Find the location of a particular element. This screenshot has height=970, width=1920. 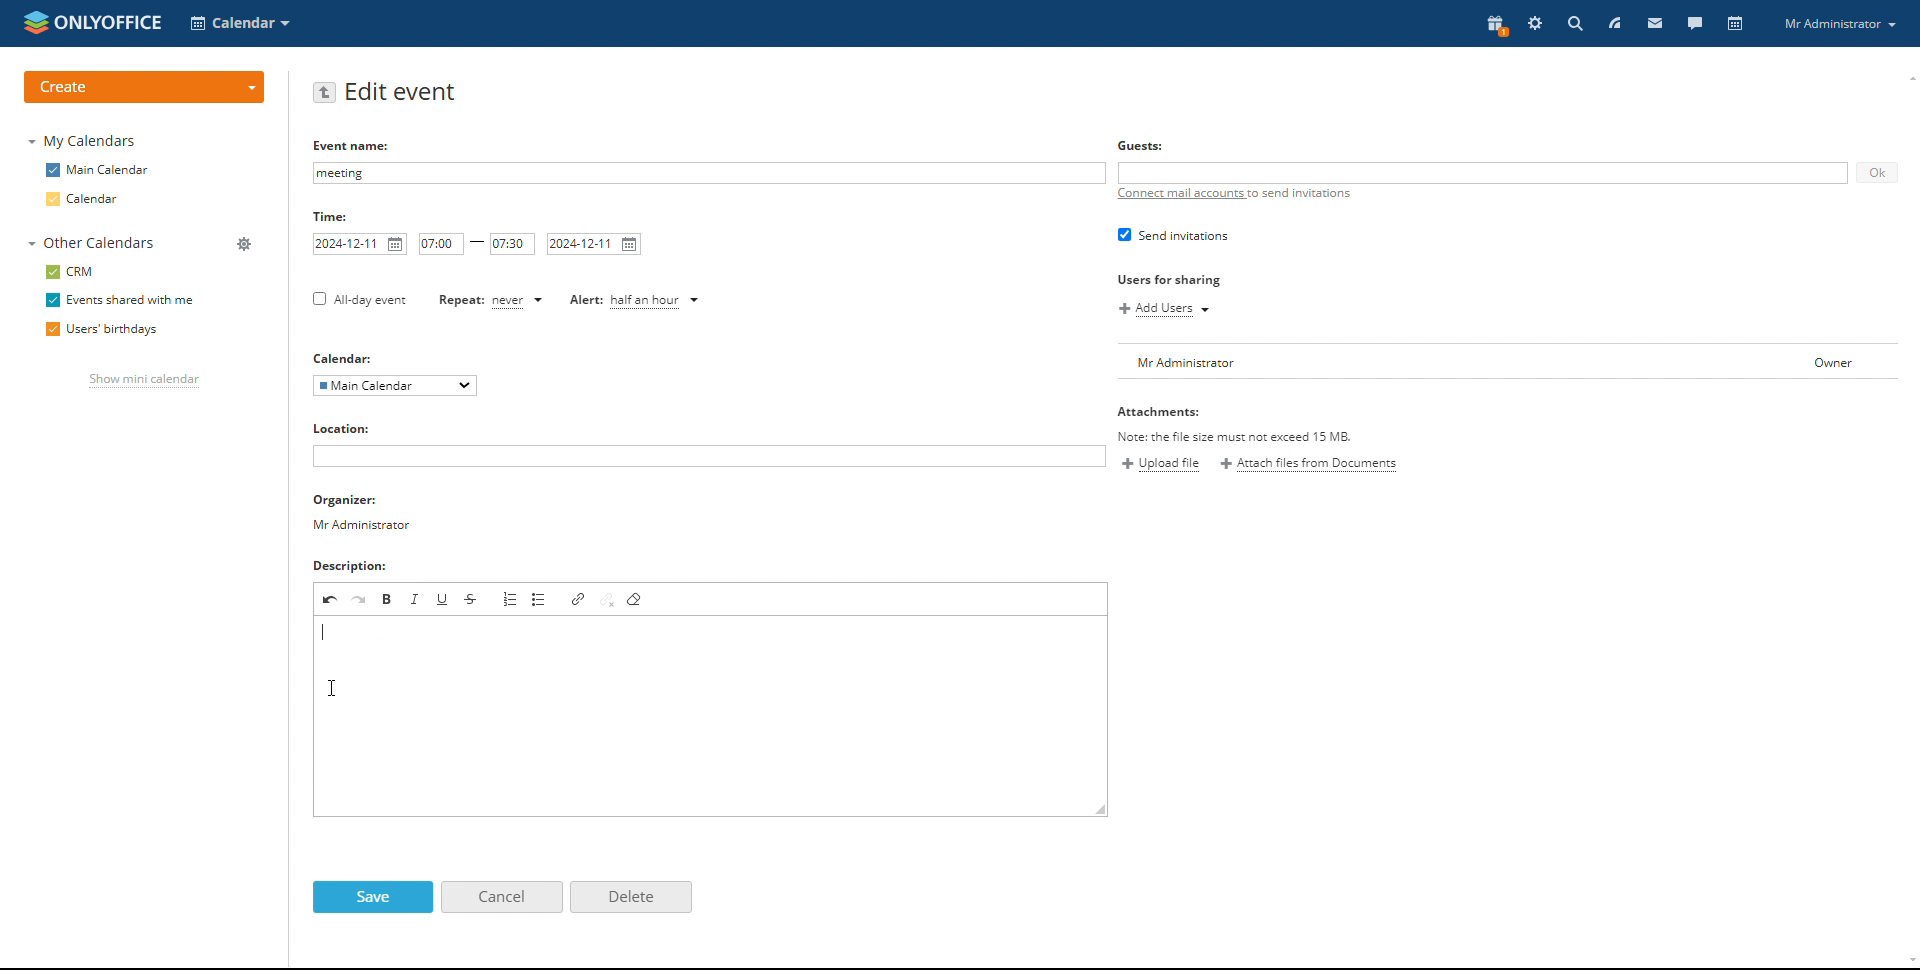

connect mail accounts is located at coordinates (1179, 194).